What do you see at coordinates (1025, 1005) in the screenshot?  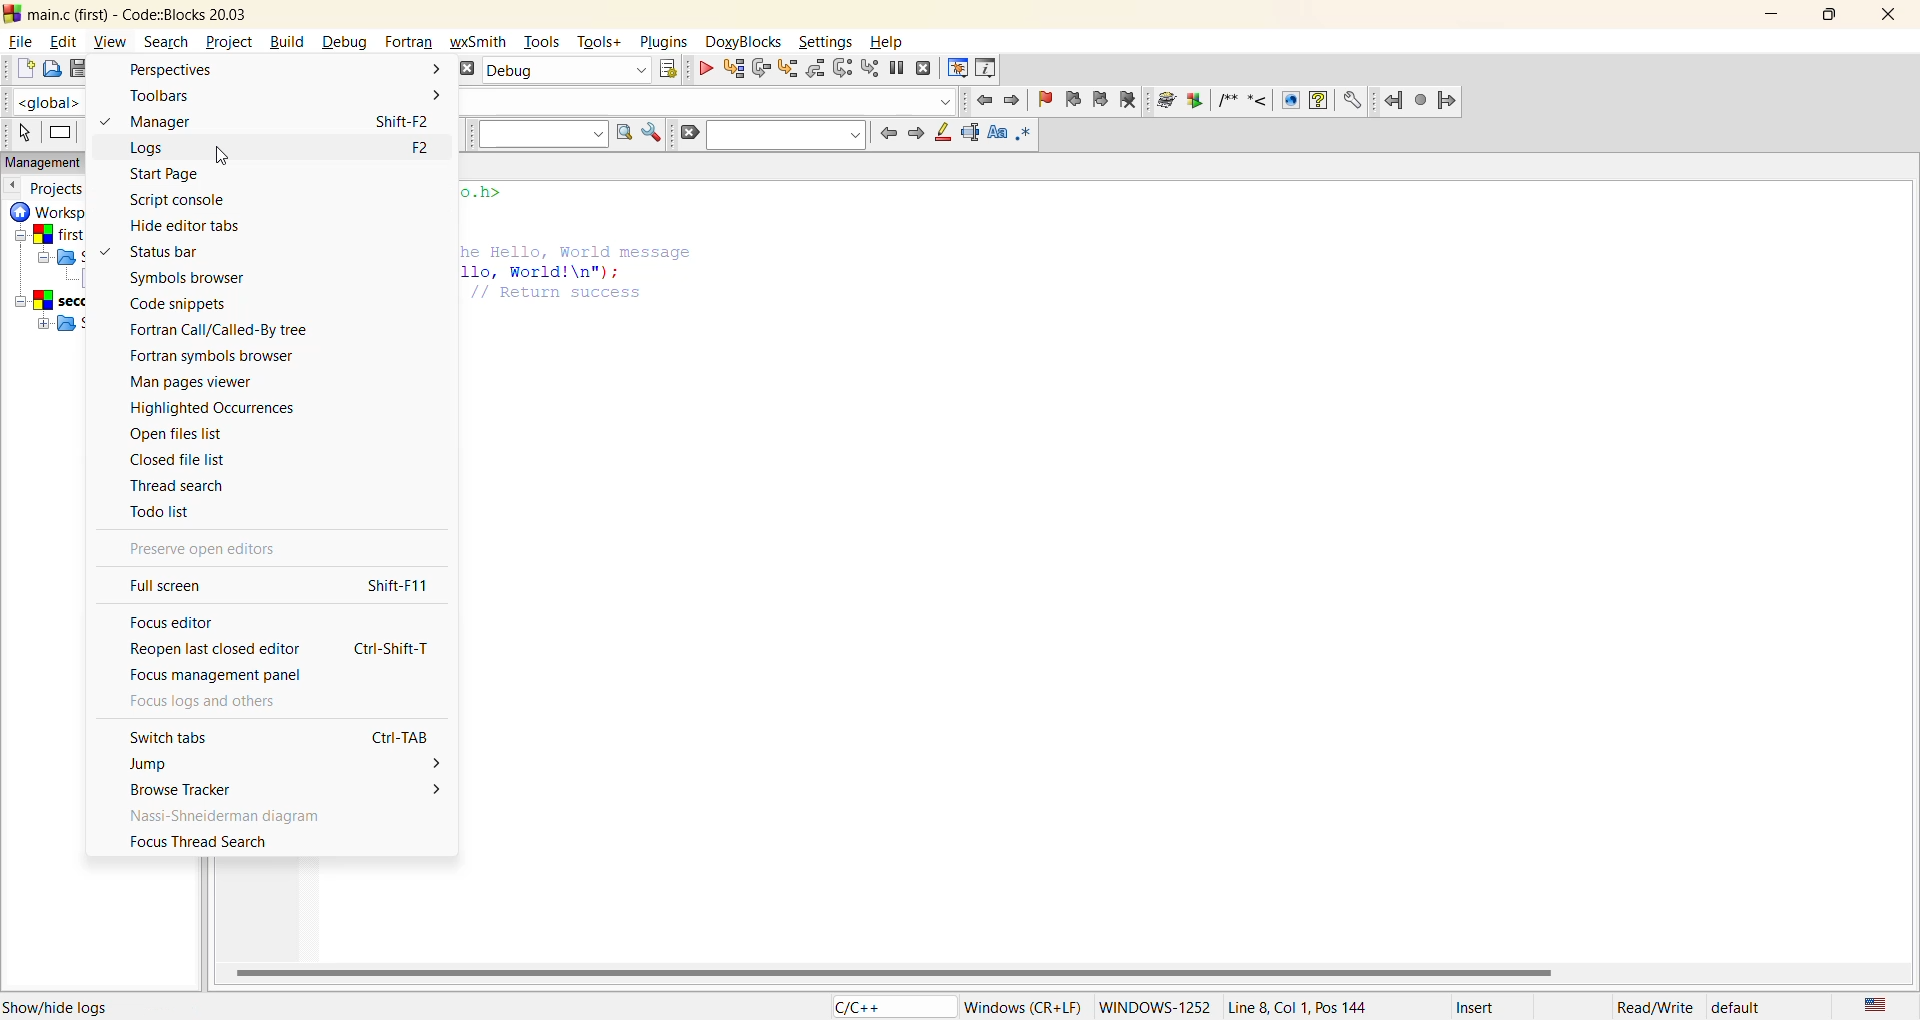 I see `Windows (CR+LF)` at bounding box center [1025, 1005].